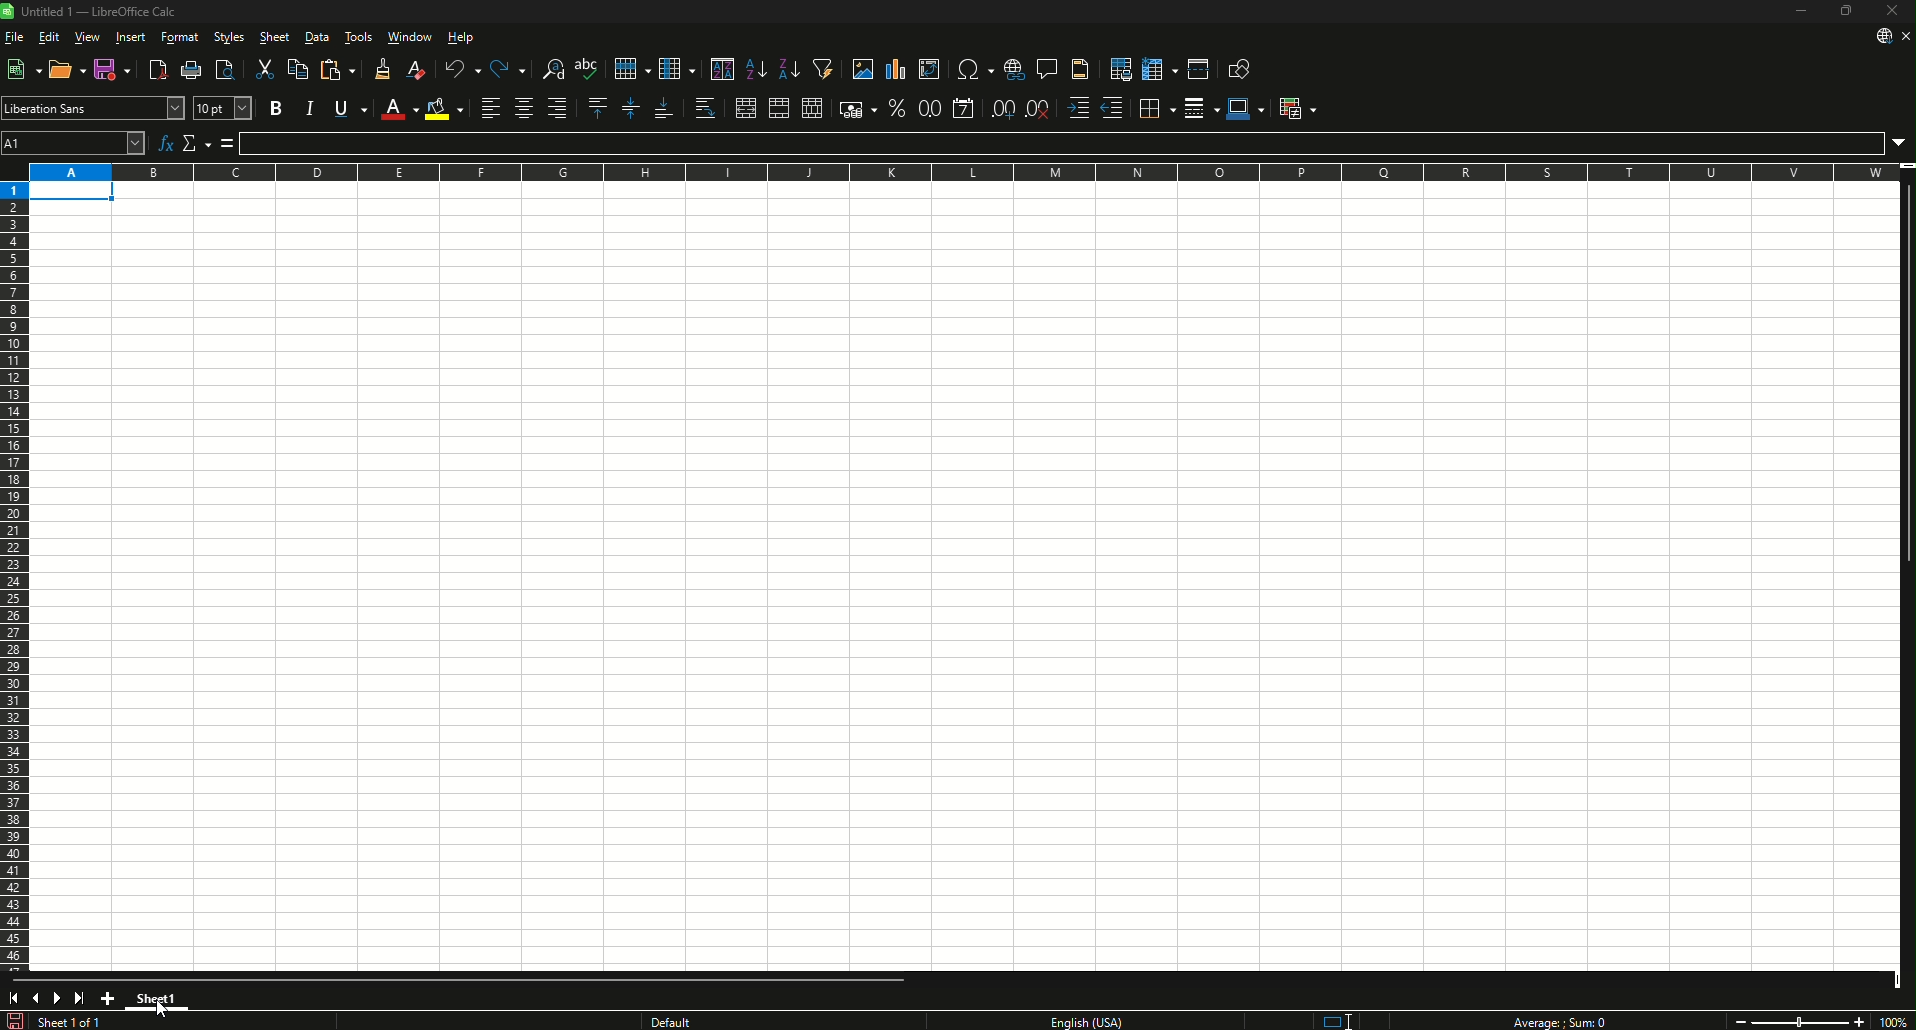 Image resolution: width=1916 pixels, height=1030 pixels. I want to click on Save changes, so click(15, 1020).